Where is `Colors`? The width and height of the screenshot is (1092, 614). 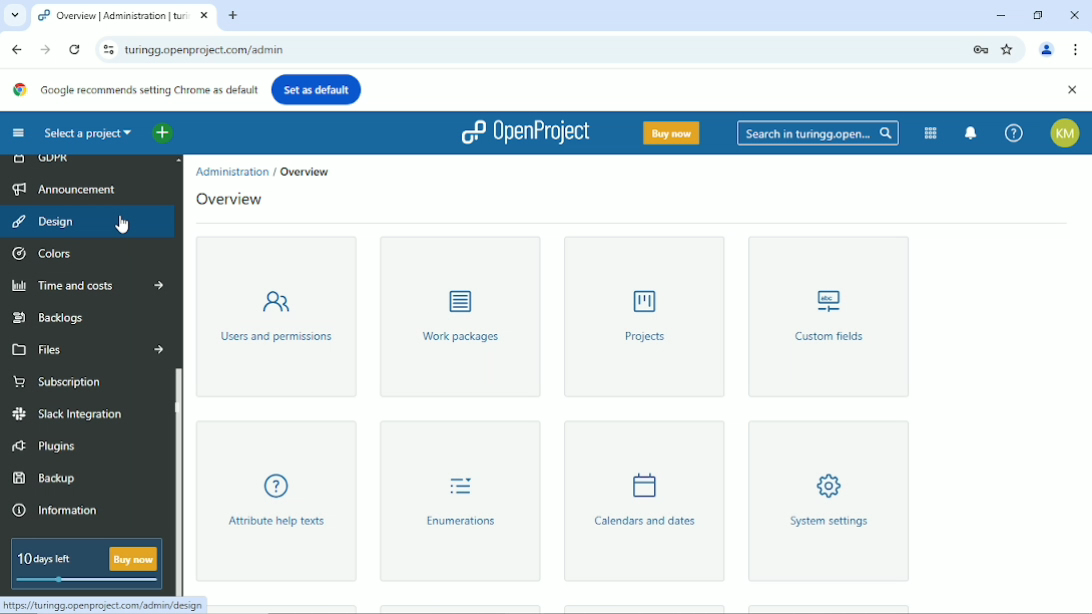
Colors is located at coordinates (43, 254).